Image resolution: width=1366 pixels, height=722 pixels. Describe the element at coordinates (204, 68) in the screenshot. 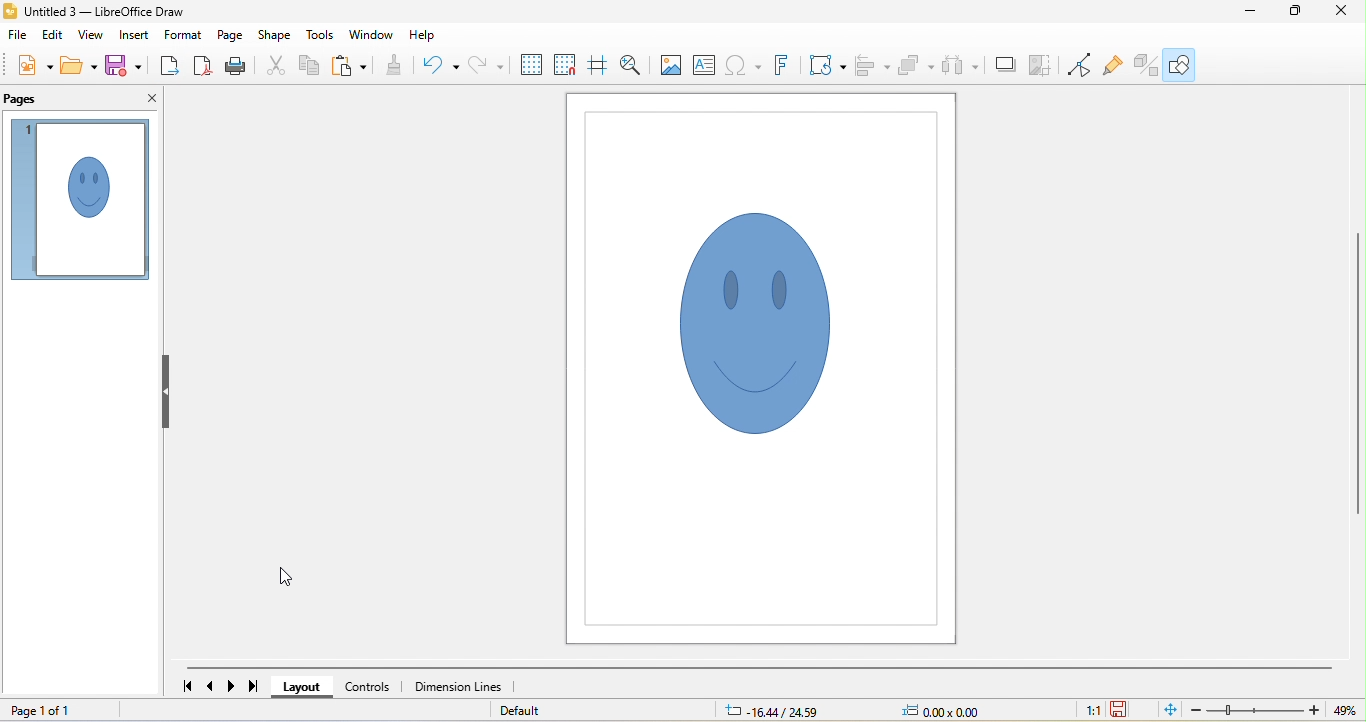

I see `export as pdf` at that location.